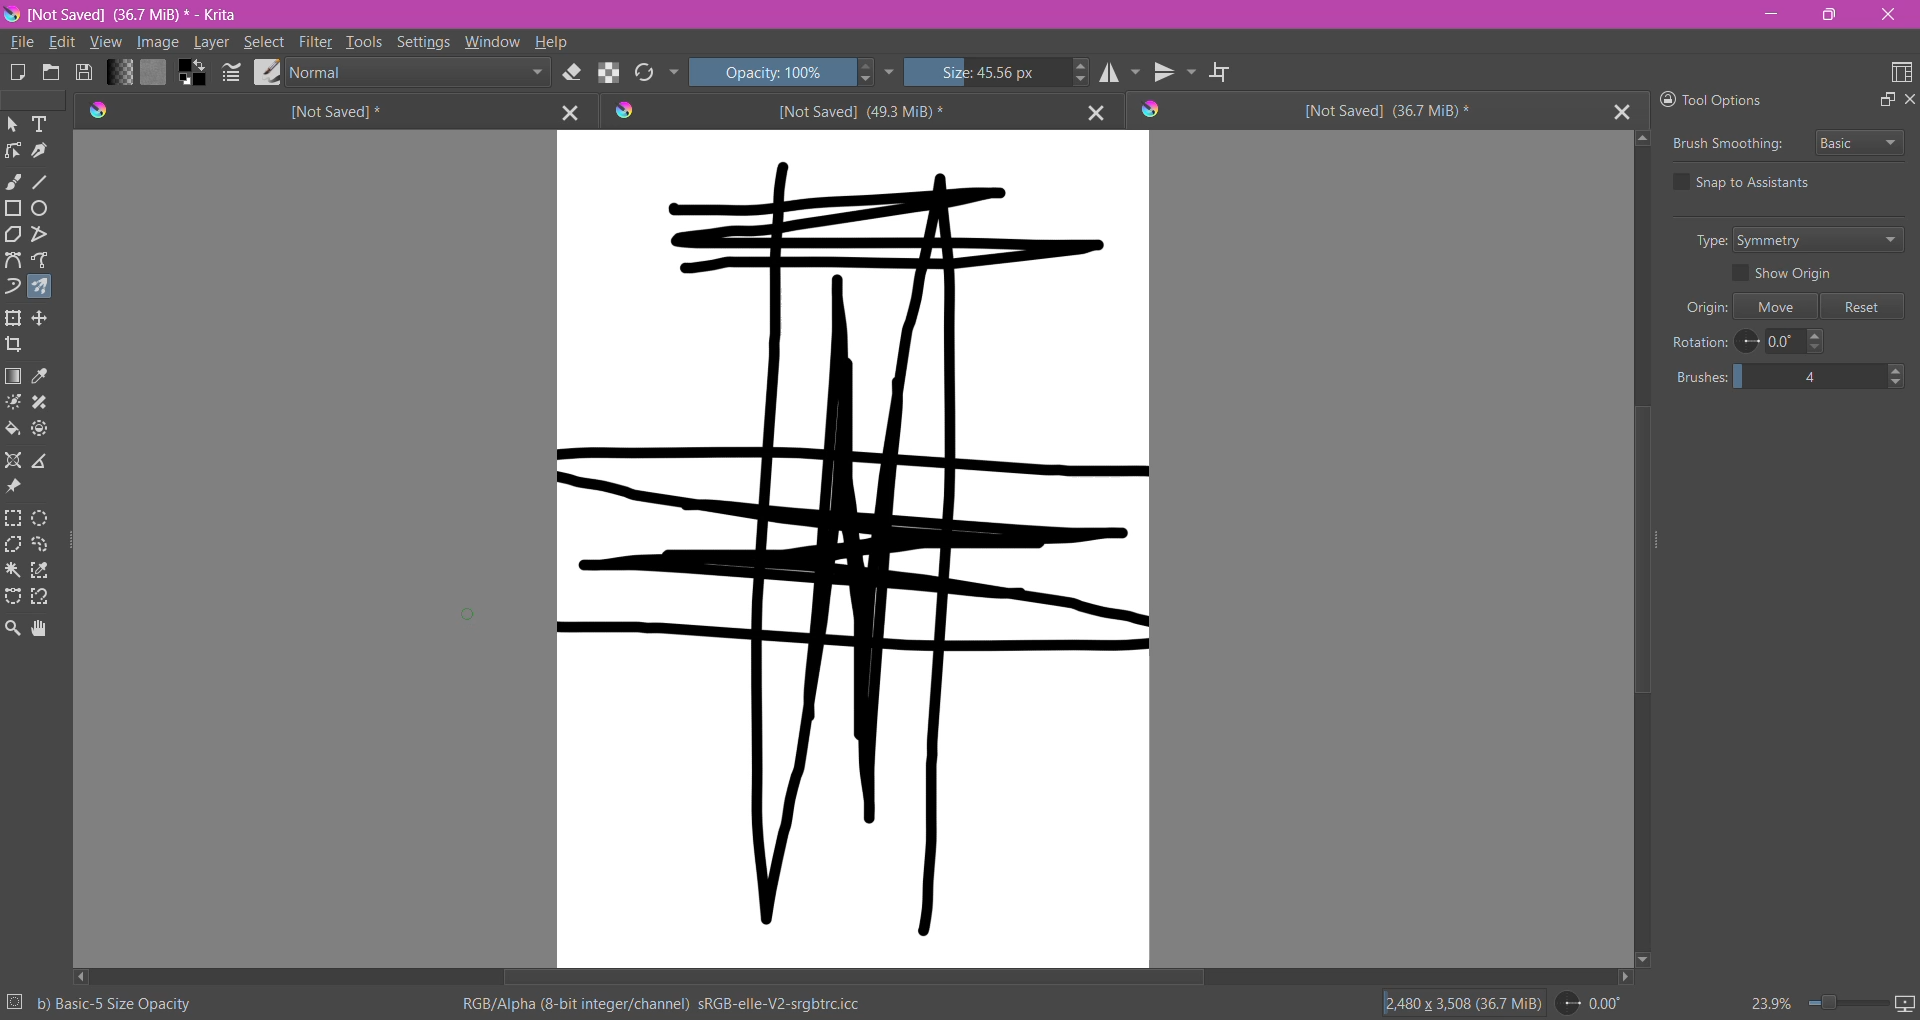 This screenshot has width=1920, height=1020. Describe the element at coordinates (42, 182) in the screenshot. I see `Line Tool` at that location.